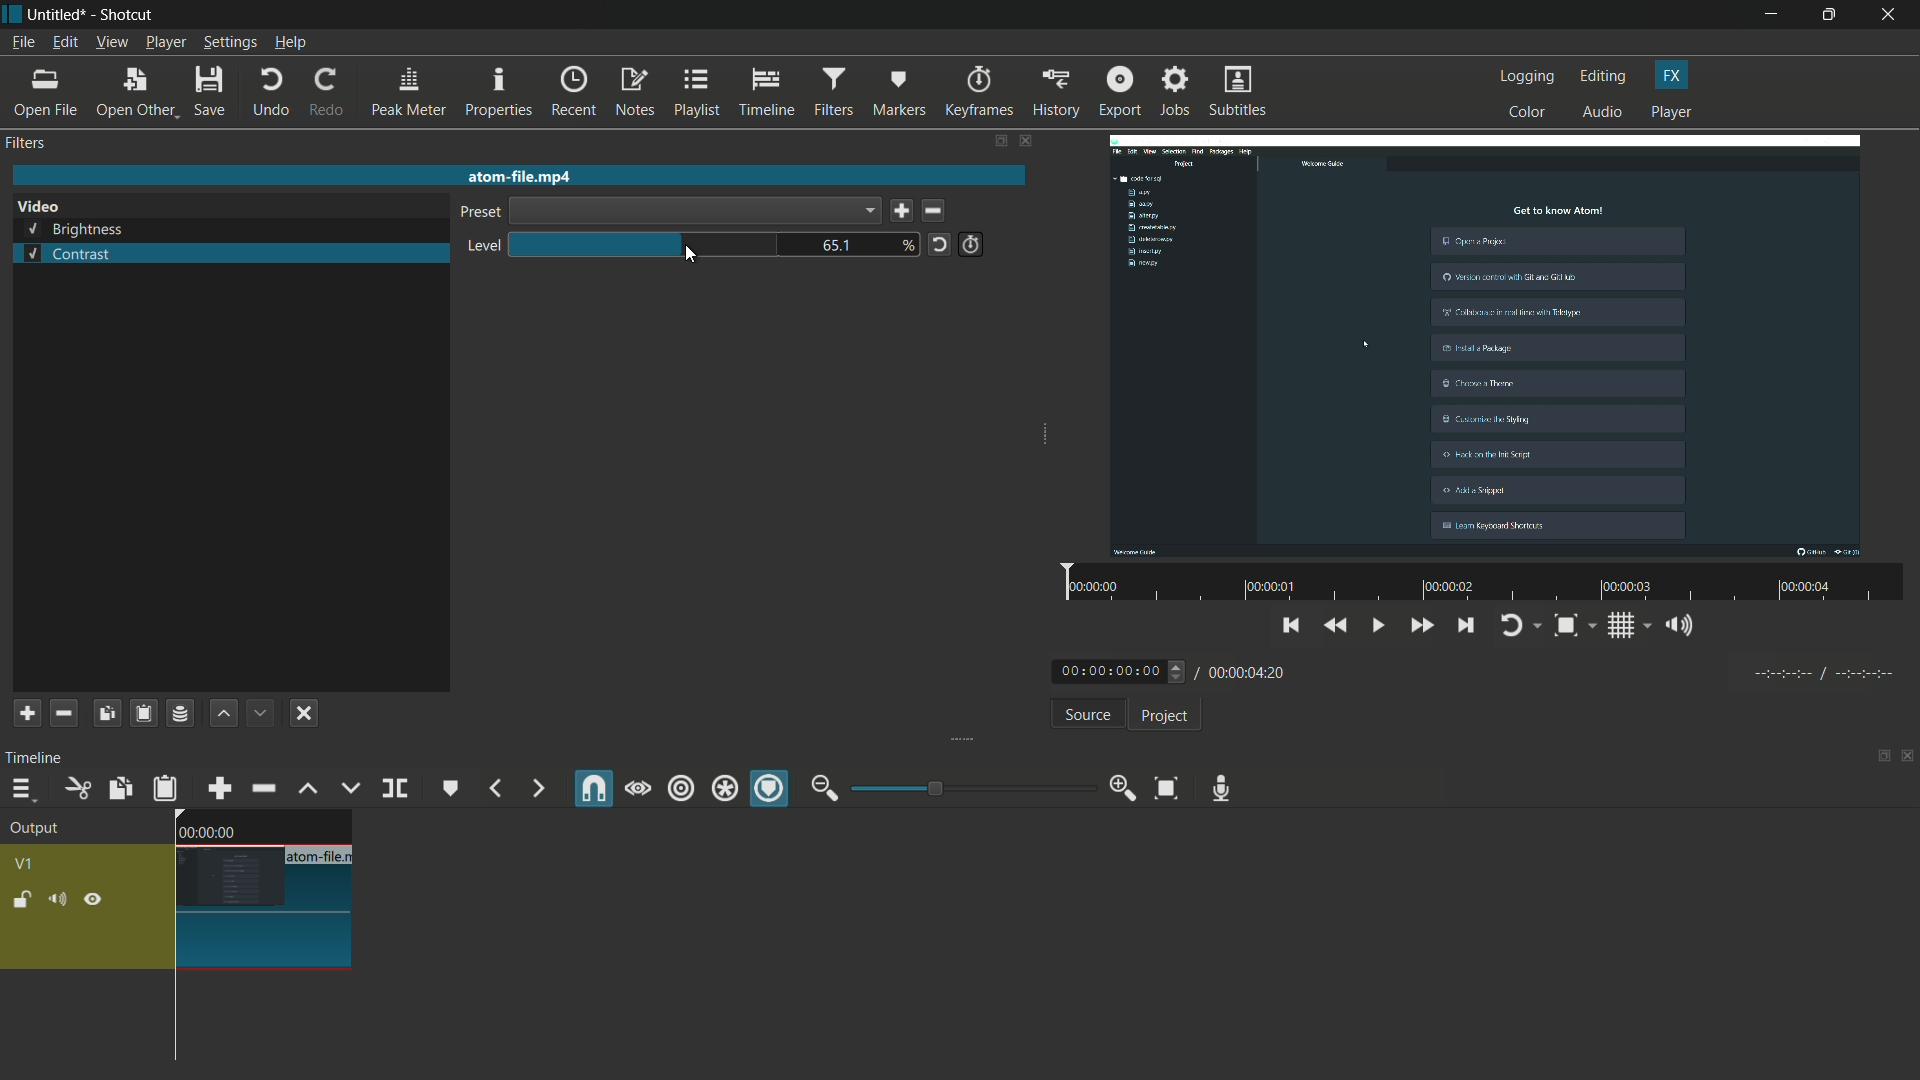 The width and height of the screenshot is (1920, 1080). I want to click on quickly play forward, so click(1423, 628).